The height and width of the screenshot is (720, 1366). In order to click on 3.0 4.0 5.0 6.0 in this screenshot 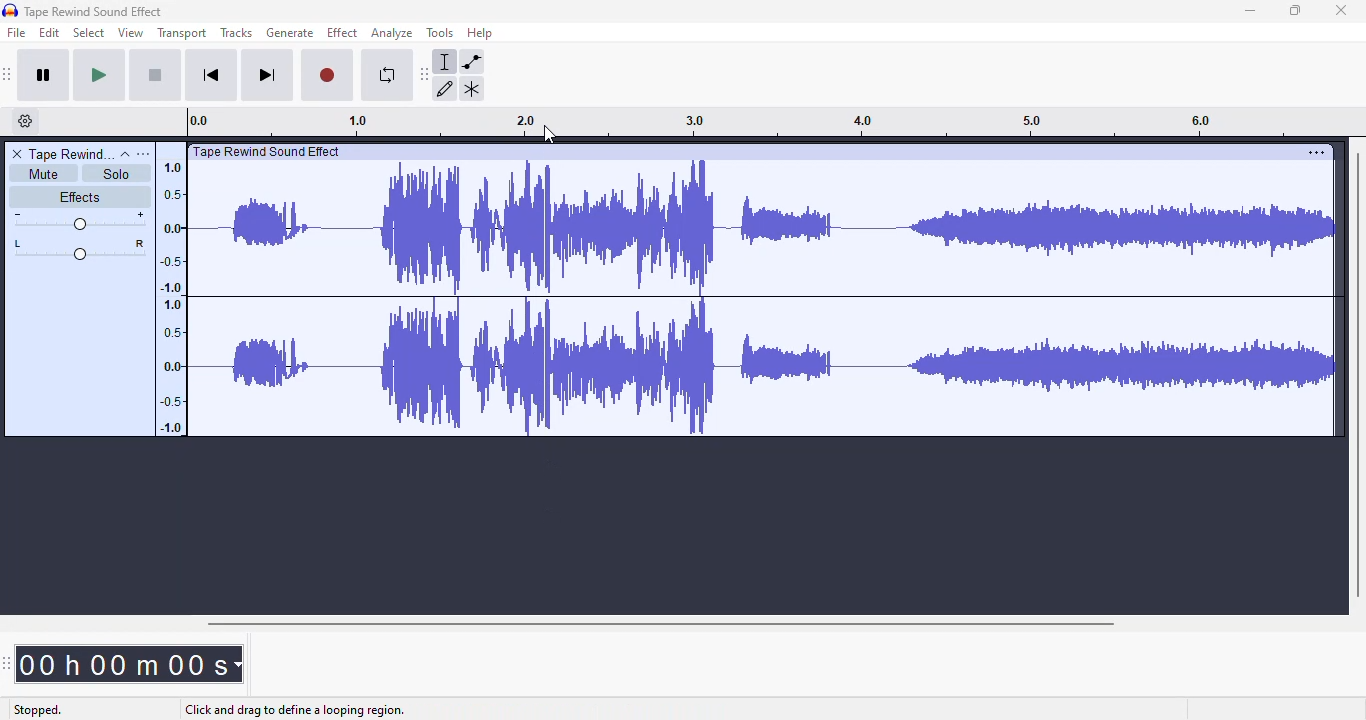, I will do `click(1025, 121)`.